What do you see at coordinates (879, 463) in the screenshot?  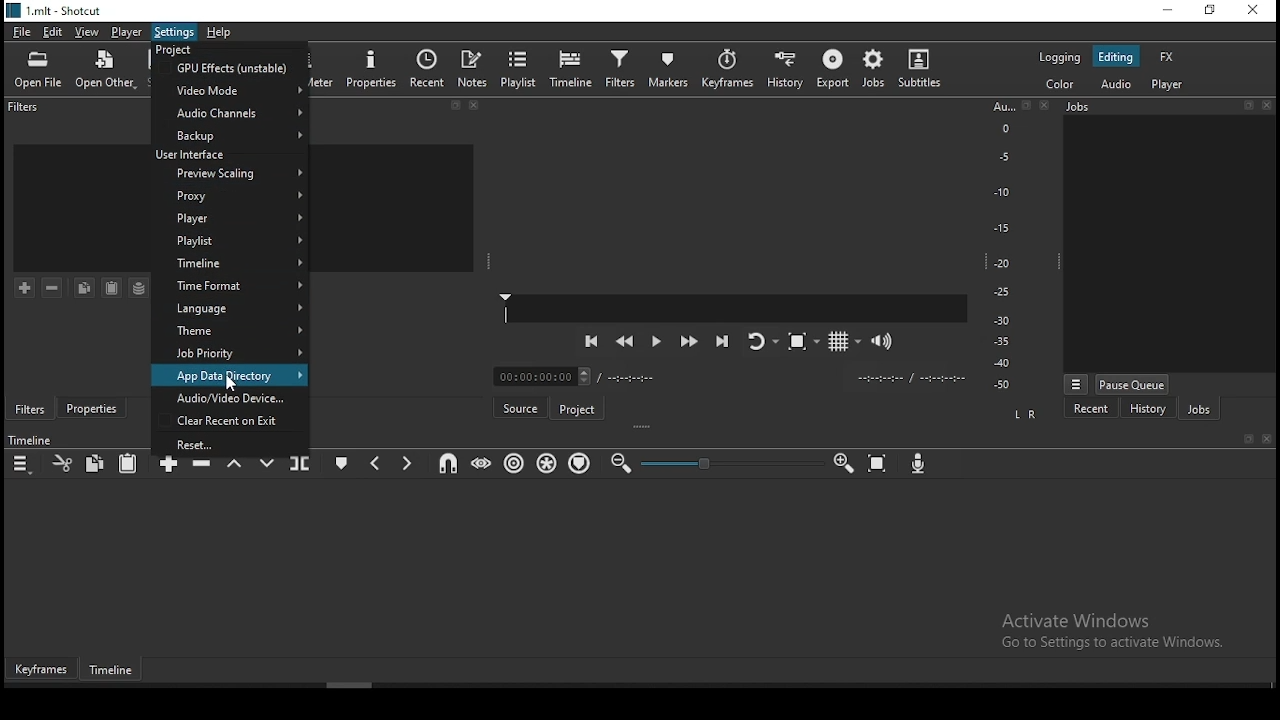 I see `zoom timeline to fit` at bounding box center [879, 463].